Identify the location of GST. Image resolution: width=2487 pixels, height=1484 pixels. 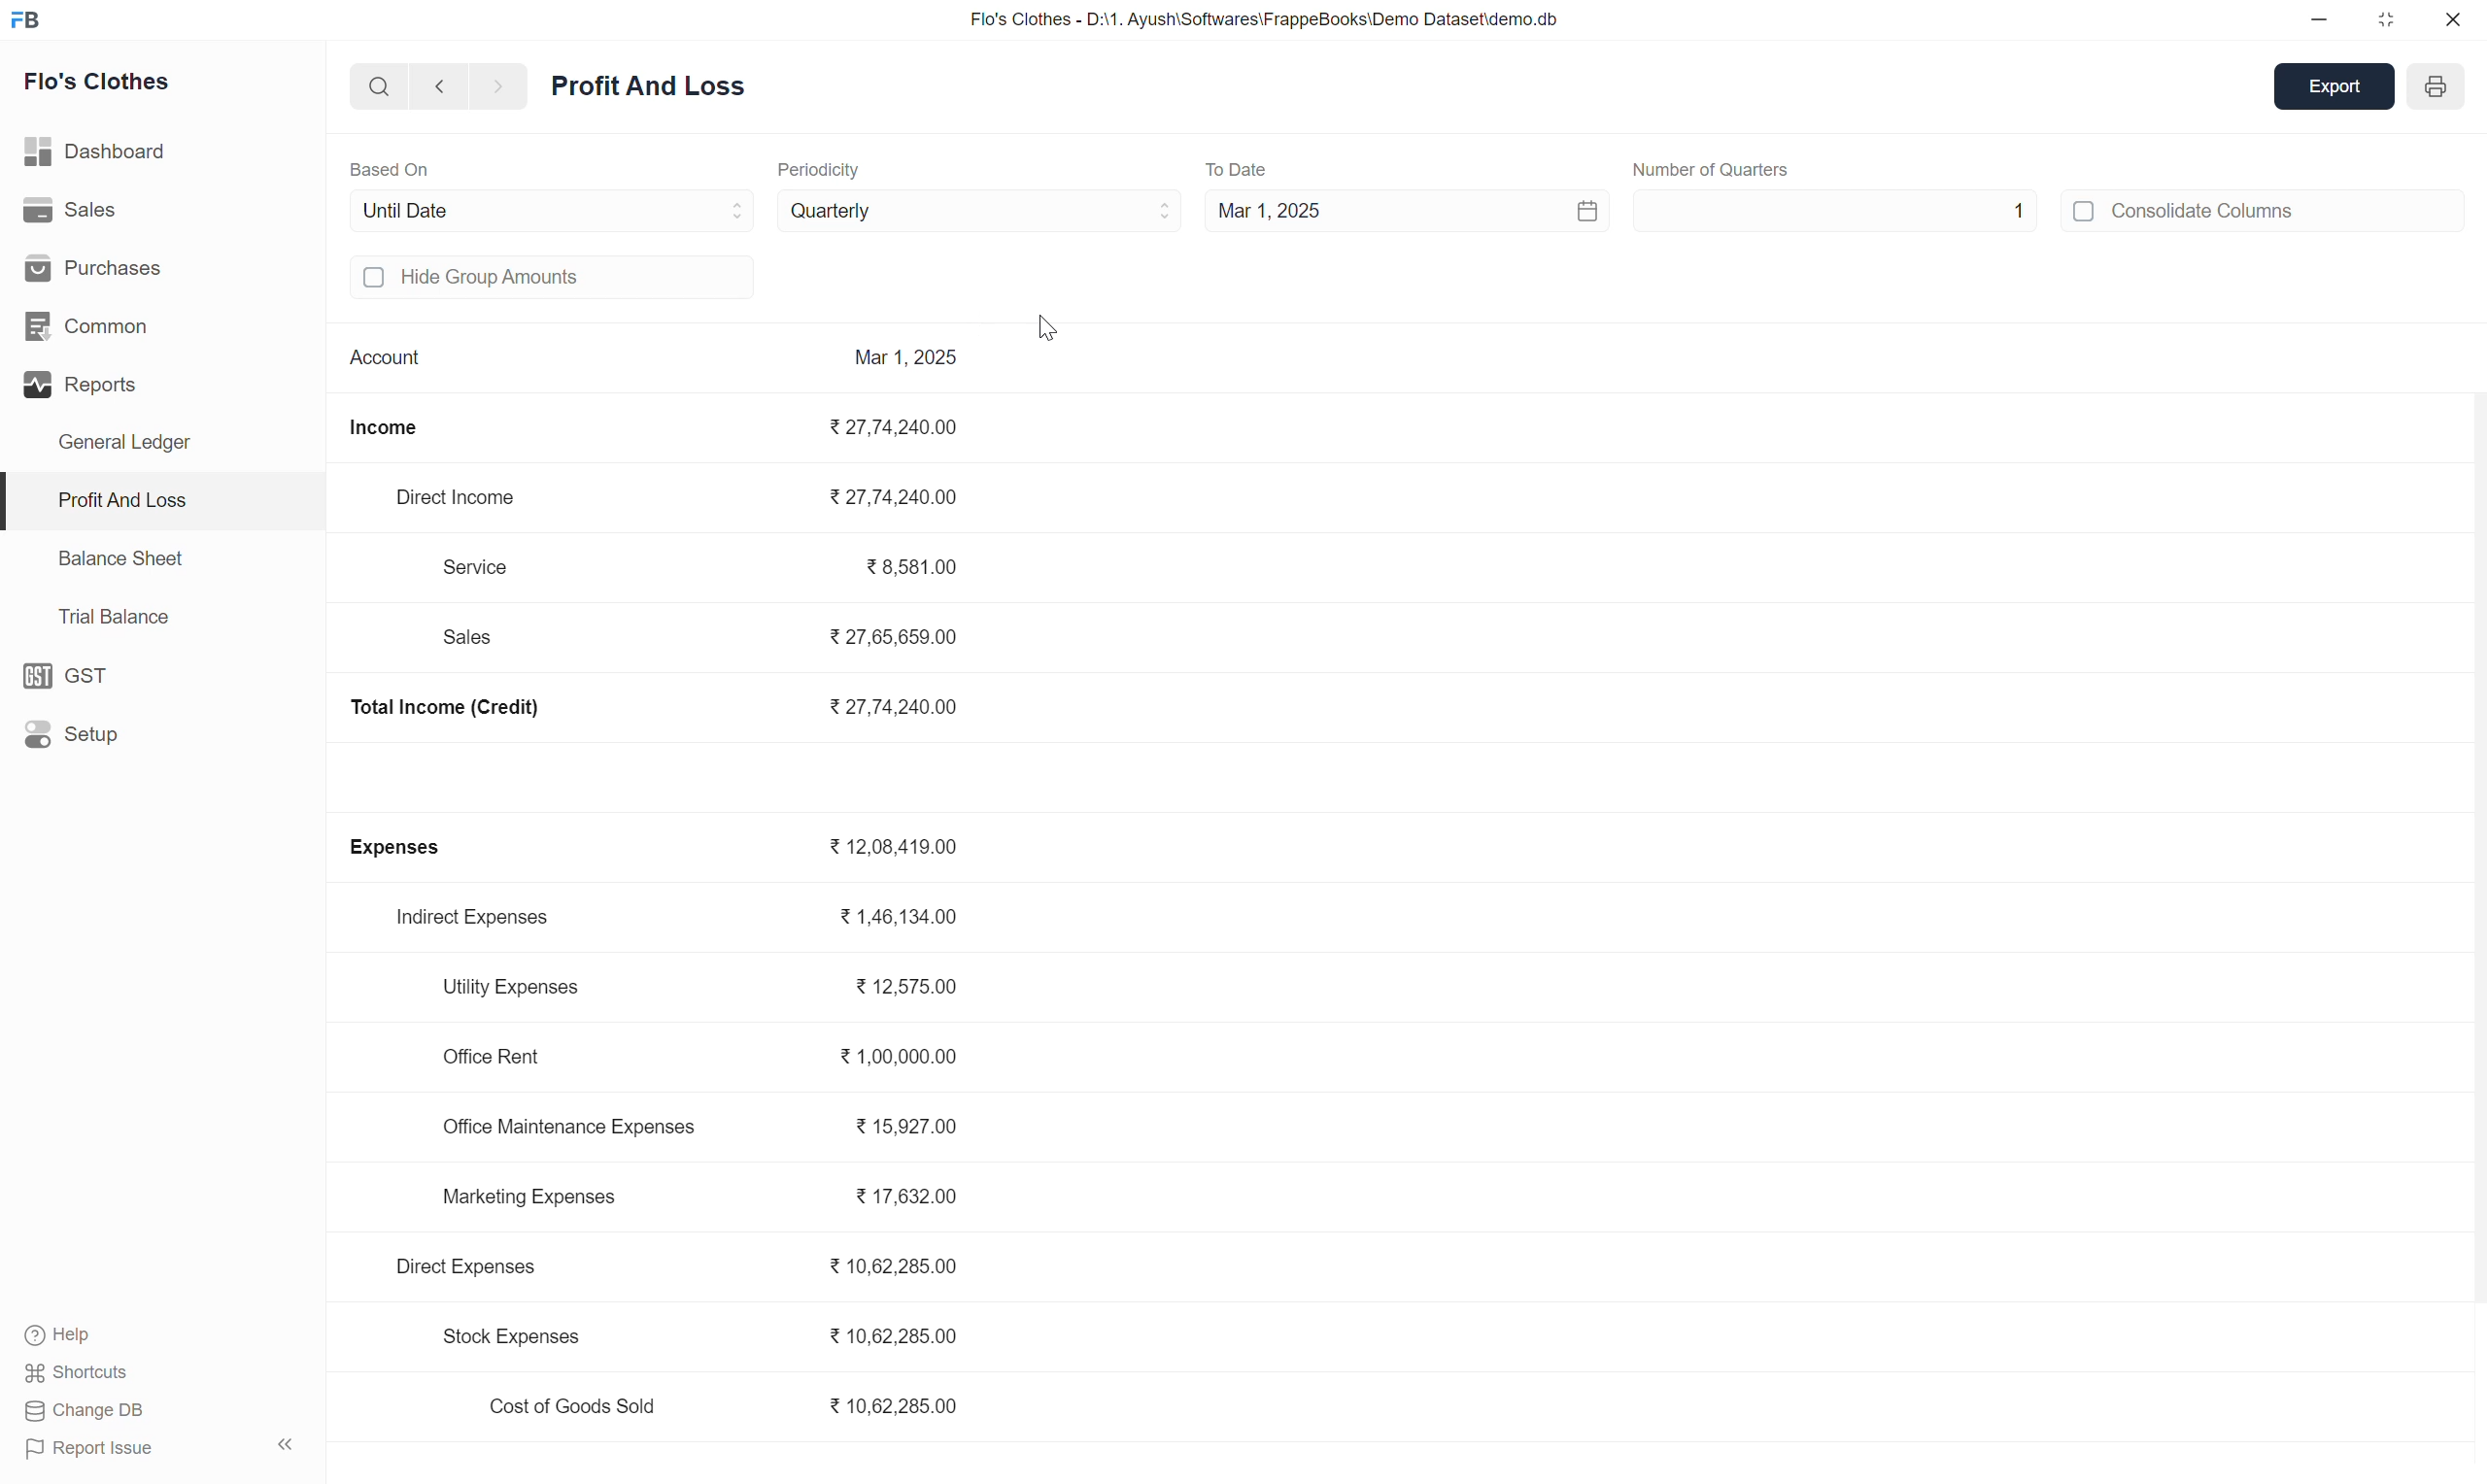
(84, 672).